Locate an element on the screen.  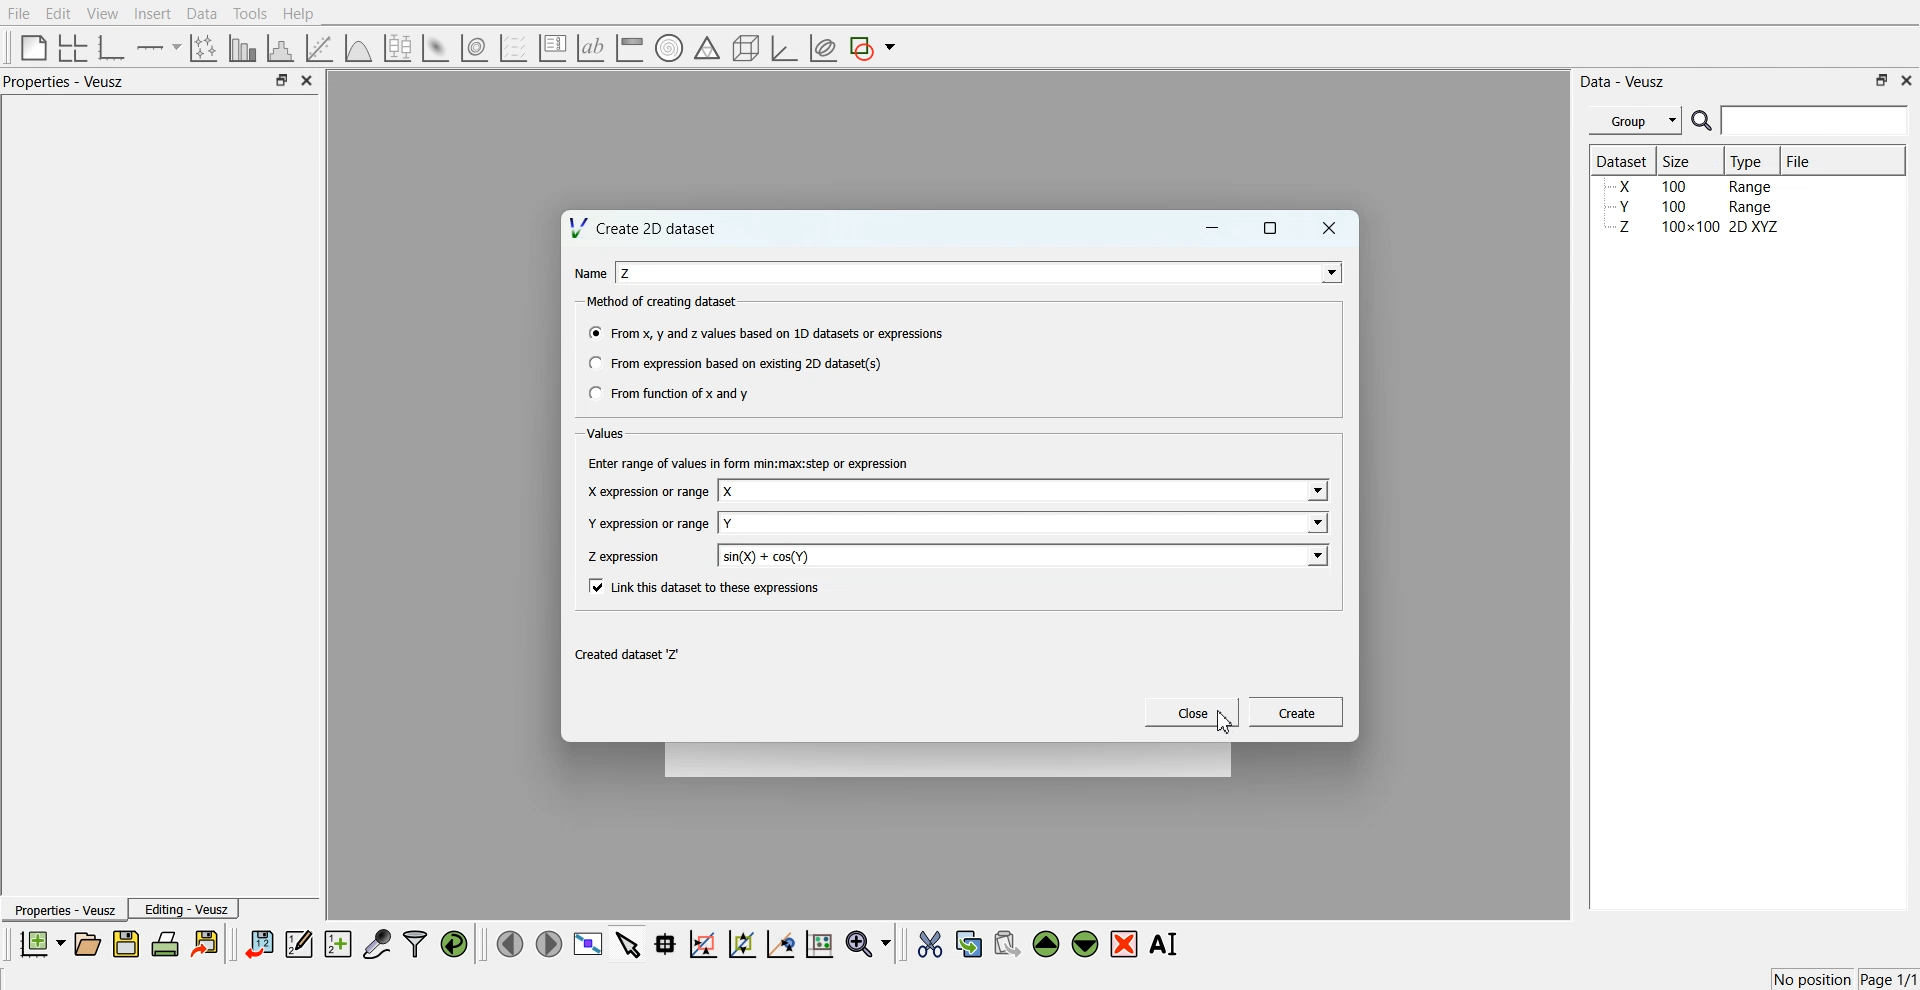
Zoom function menu is located at coordinates (871, 943).